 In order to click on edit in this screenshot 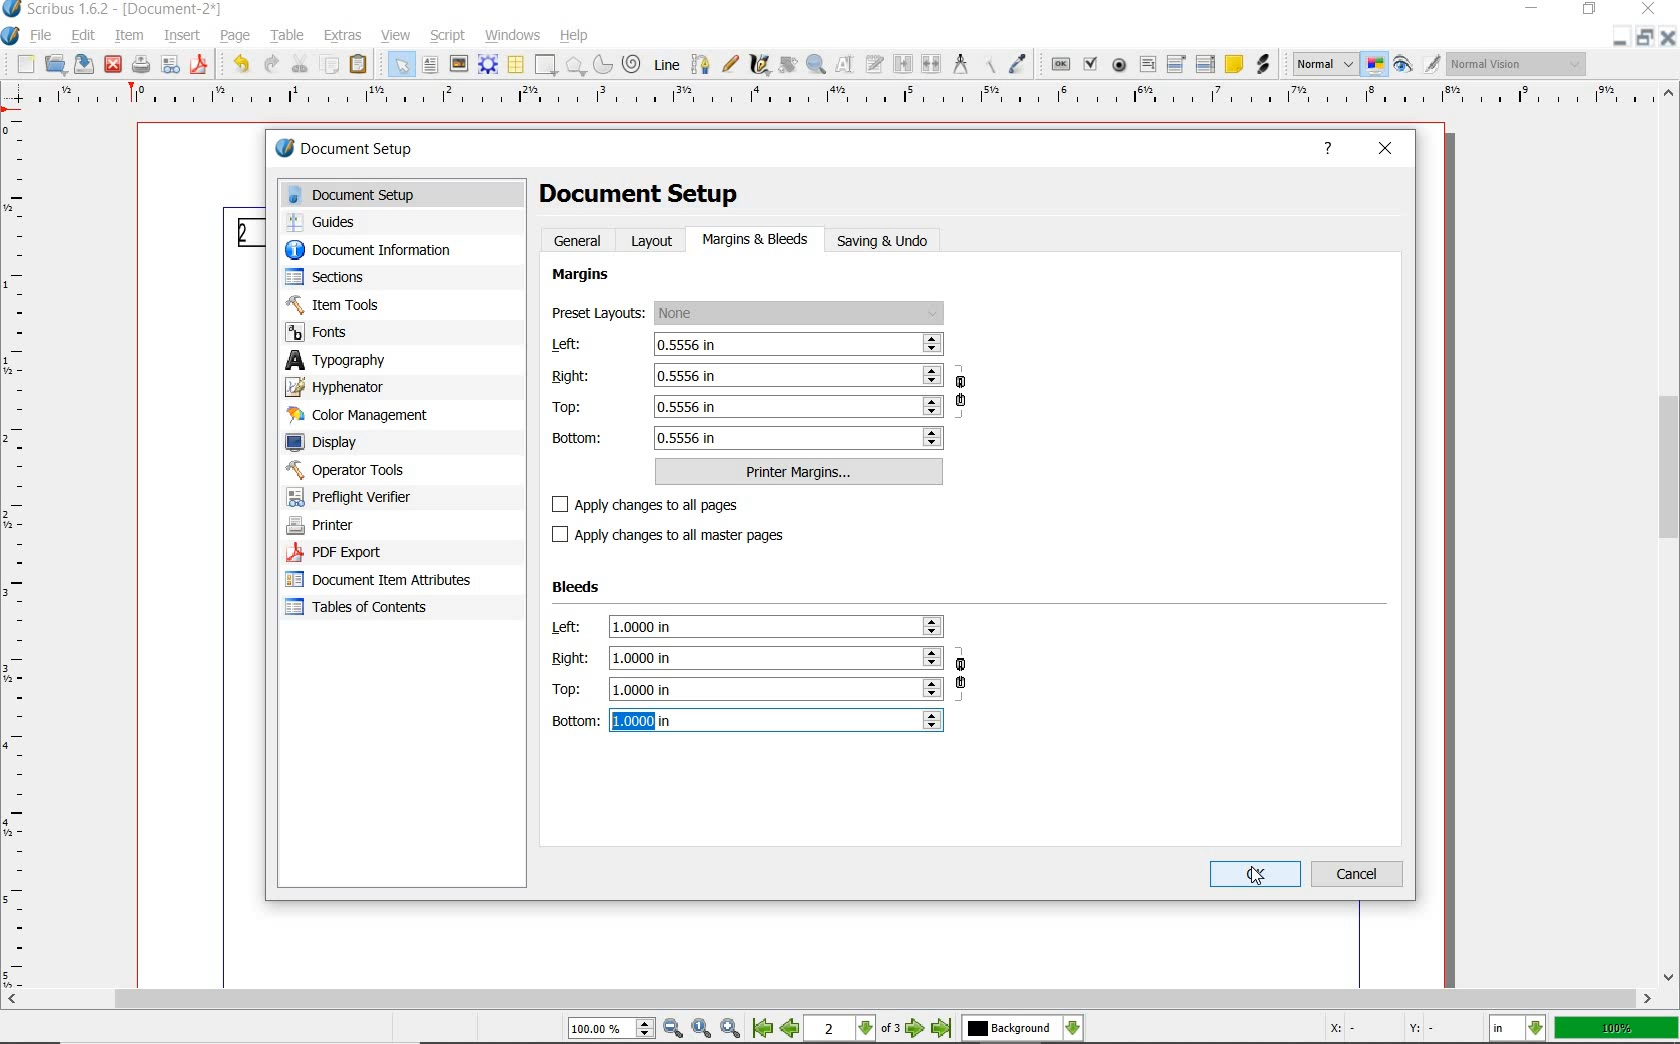, I will do `click(82, 35)`.